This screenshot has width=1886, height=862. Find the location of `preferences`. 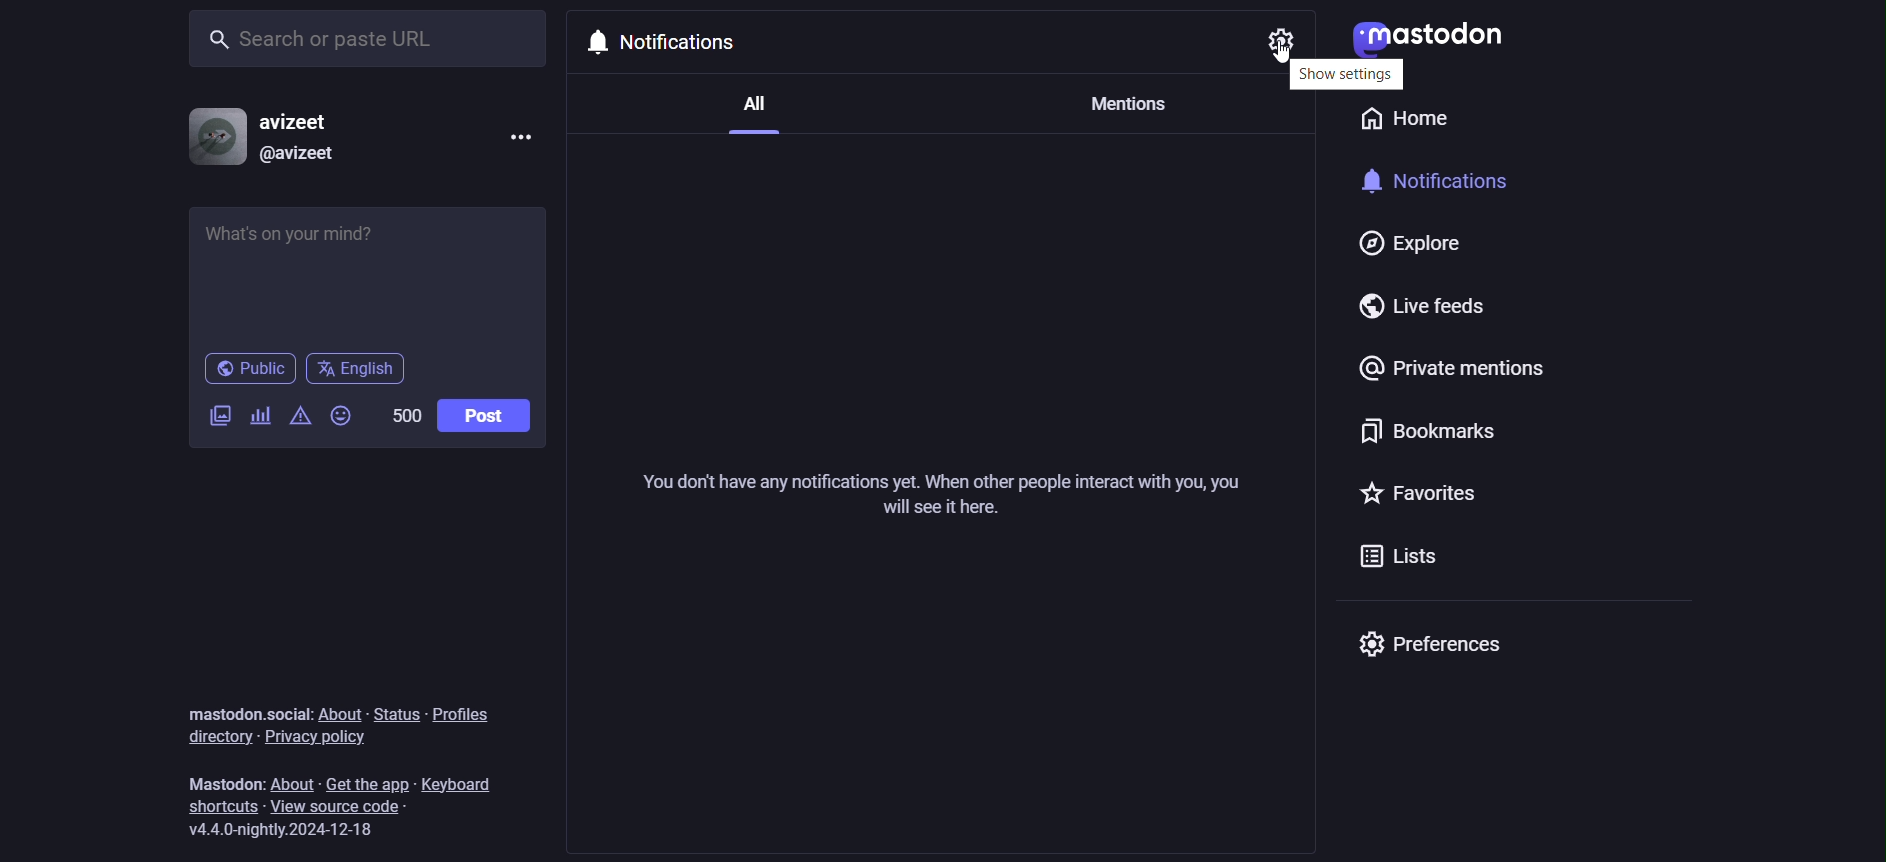

preferences is located at coordinates (1433, 643).